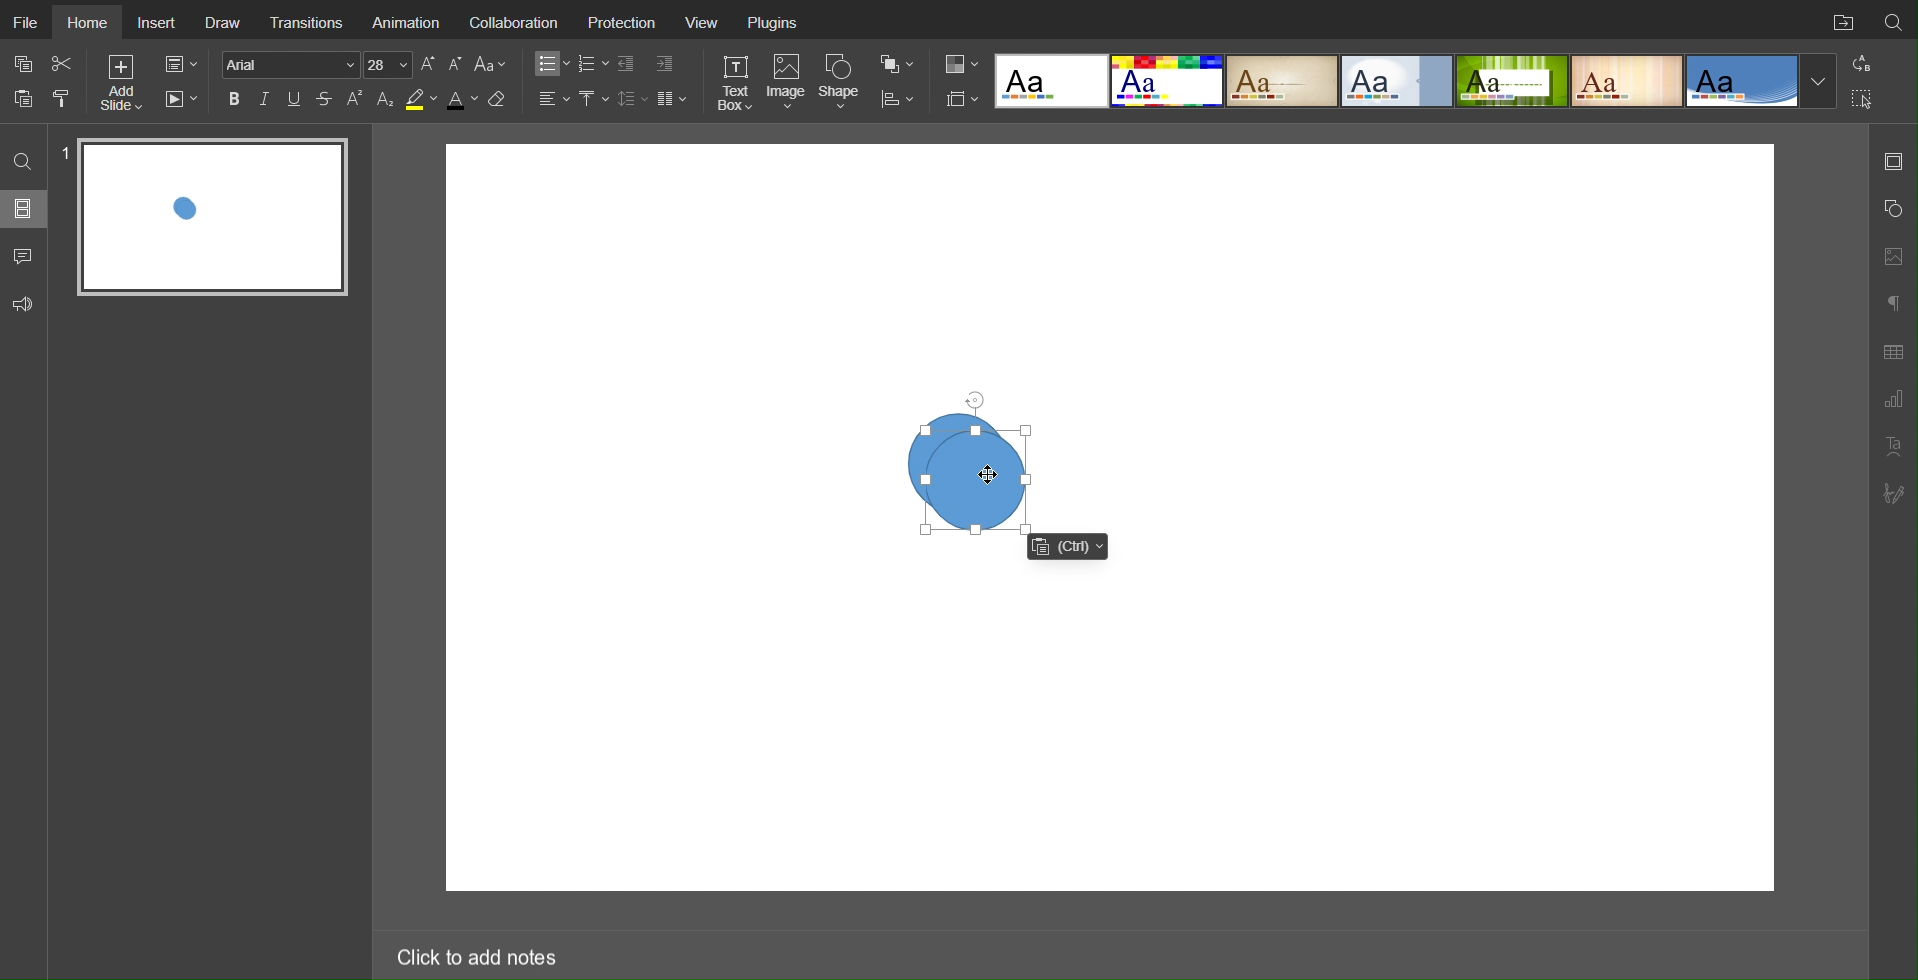 Image resolution: width=1918 pixels, height=980 pixels. I want to click on Alignment, so click(552, 98).